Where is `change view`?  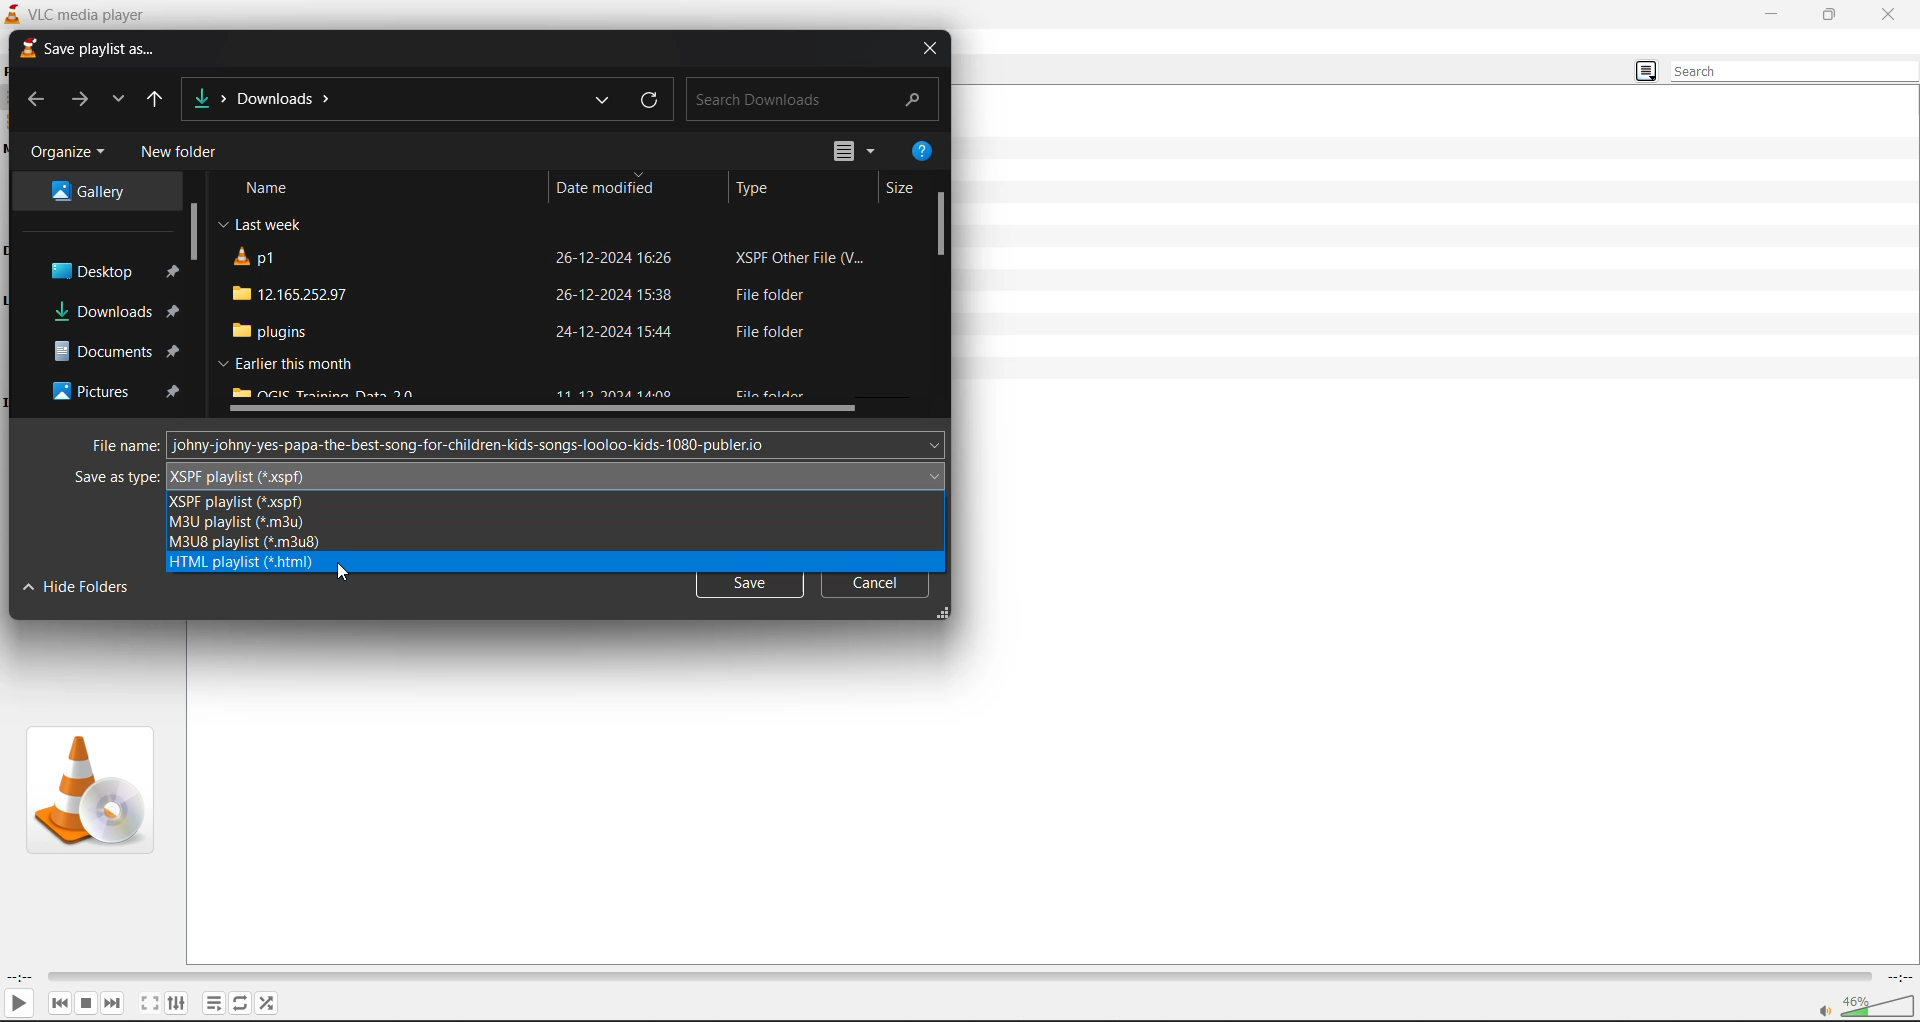
change view is located at coordinates (855, 152).